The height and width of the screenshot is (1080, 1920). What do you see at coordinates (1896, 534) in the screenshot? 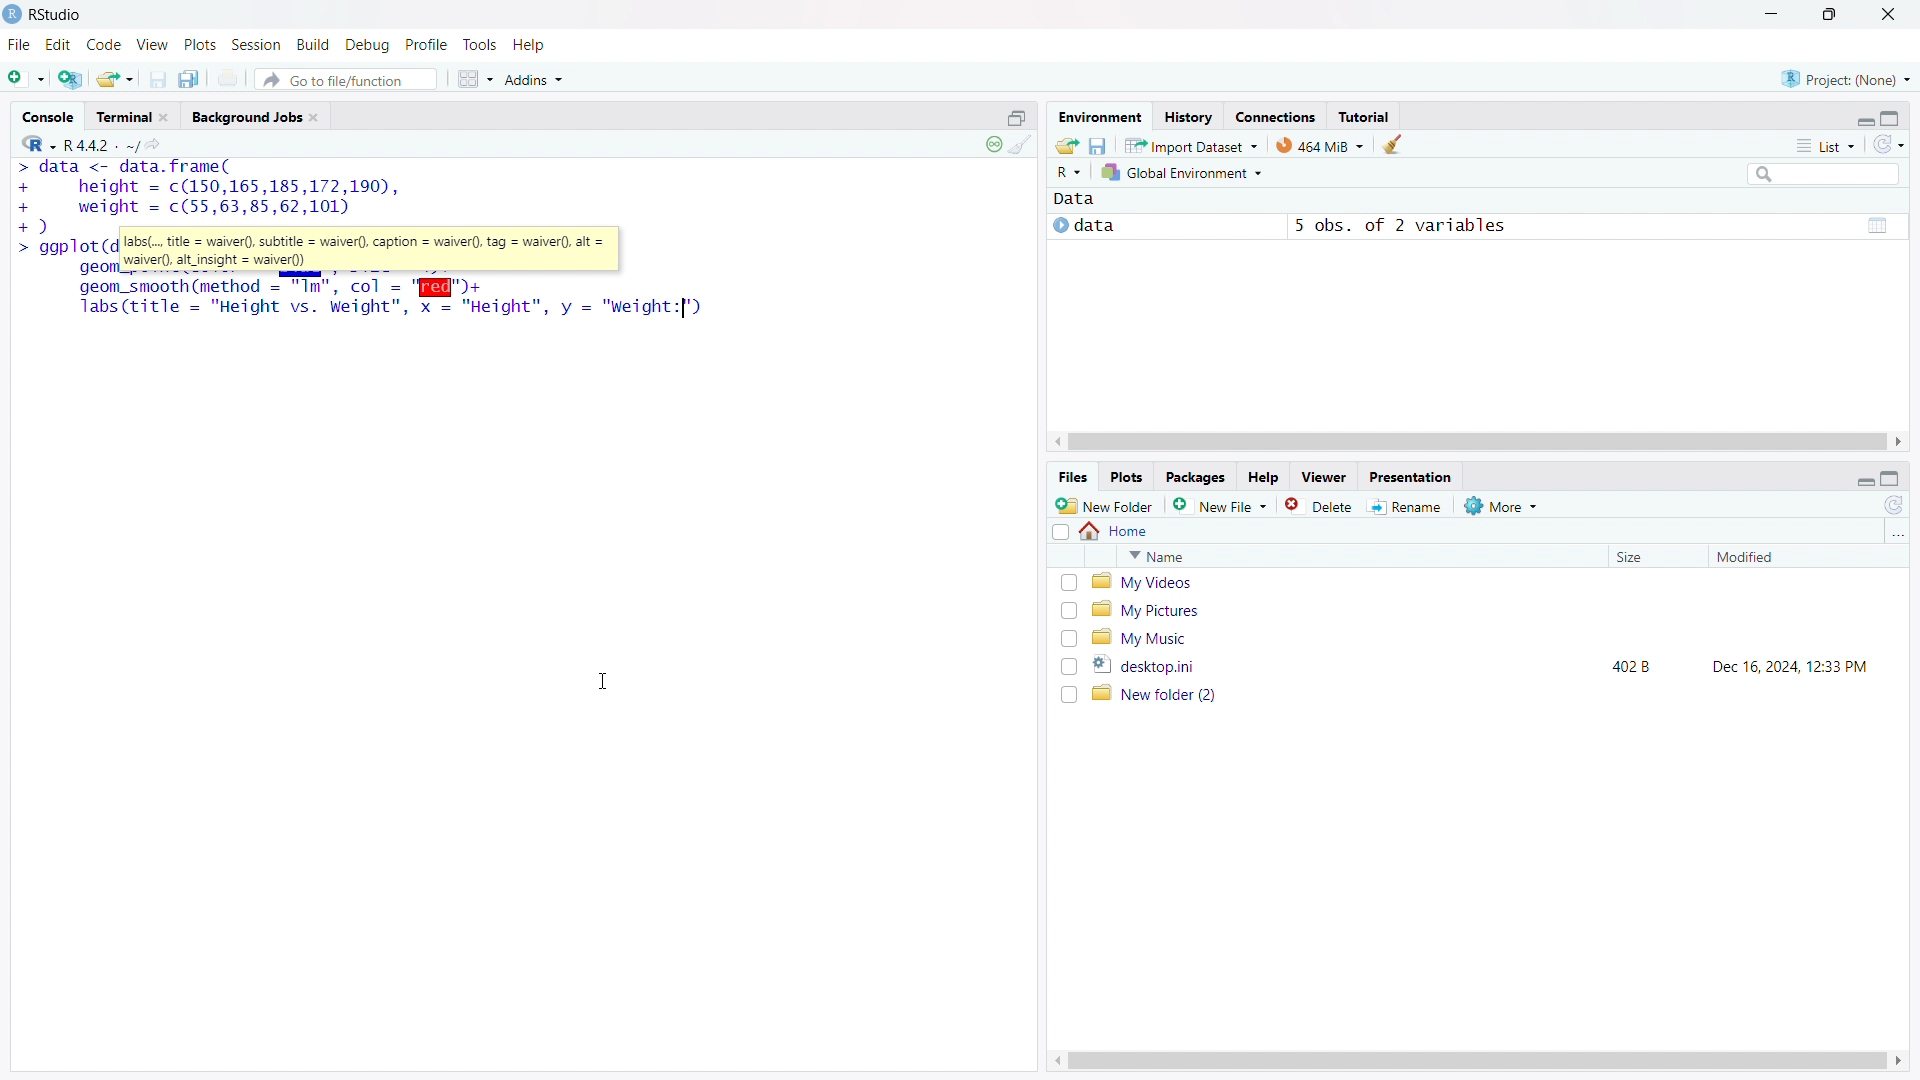
I see `go to directory` at bounding box center [1896, 534].